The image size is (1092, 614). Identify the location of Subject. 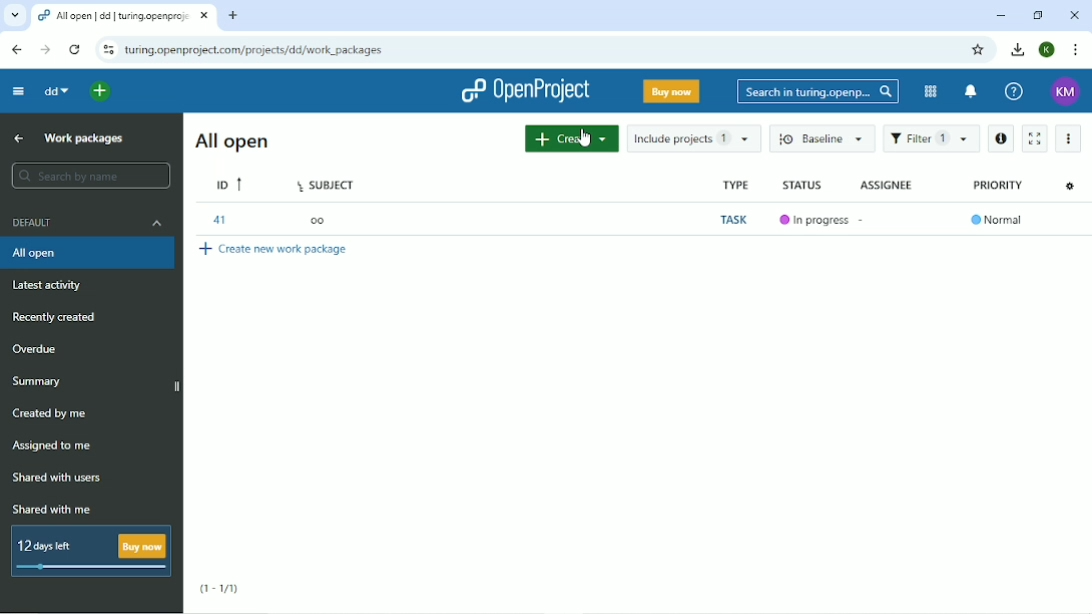
(332, 184).